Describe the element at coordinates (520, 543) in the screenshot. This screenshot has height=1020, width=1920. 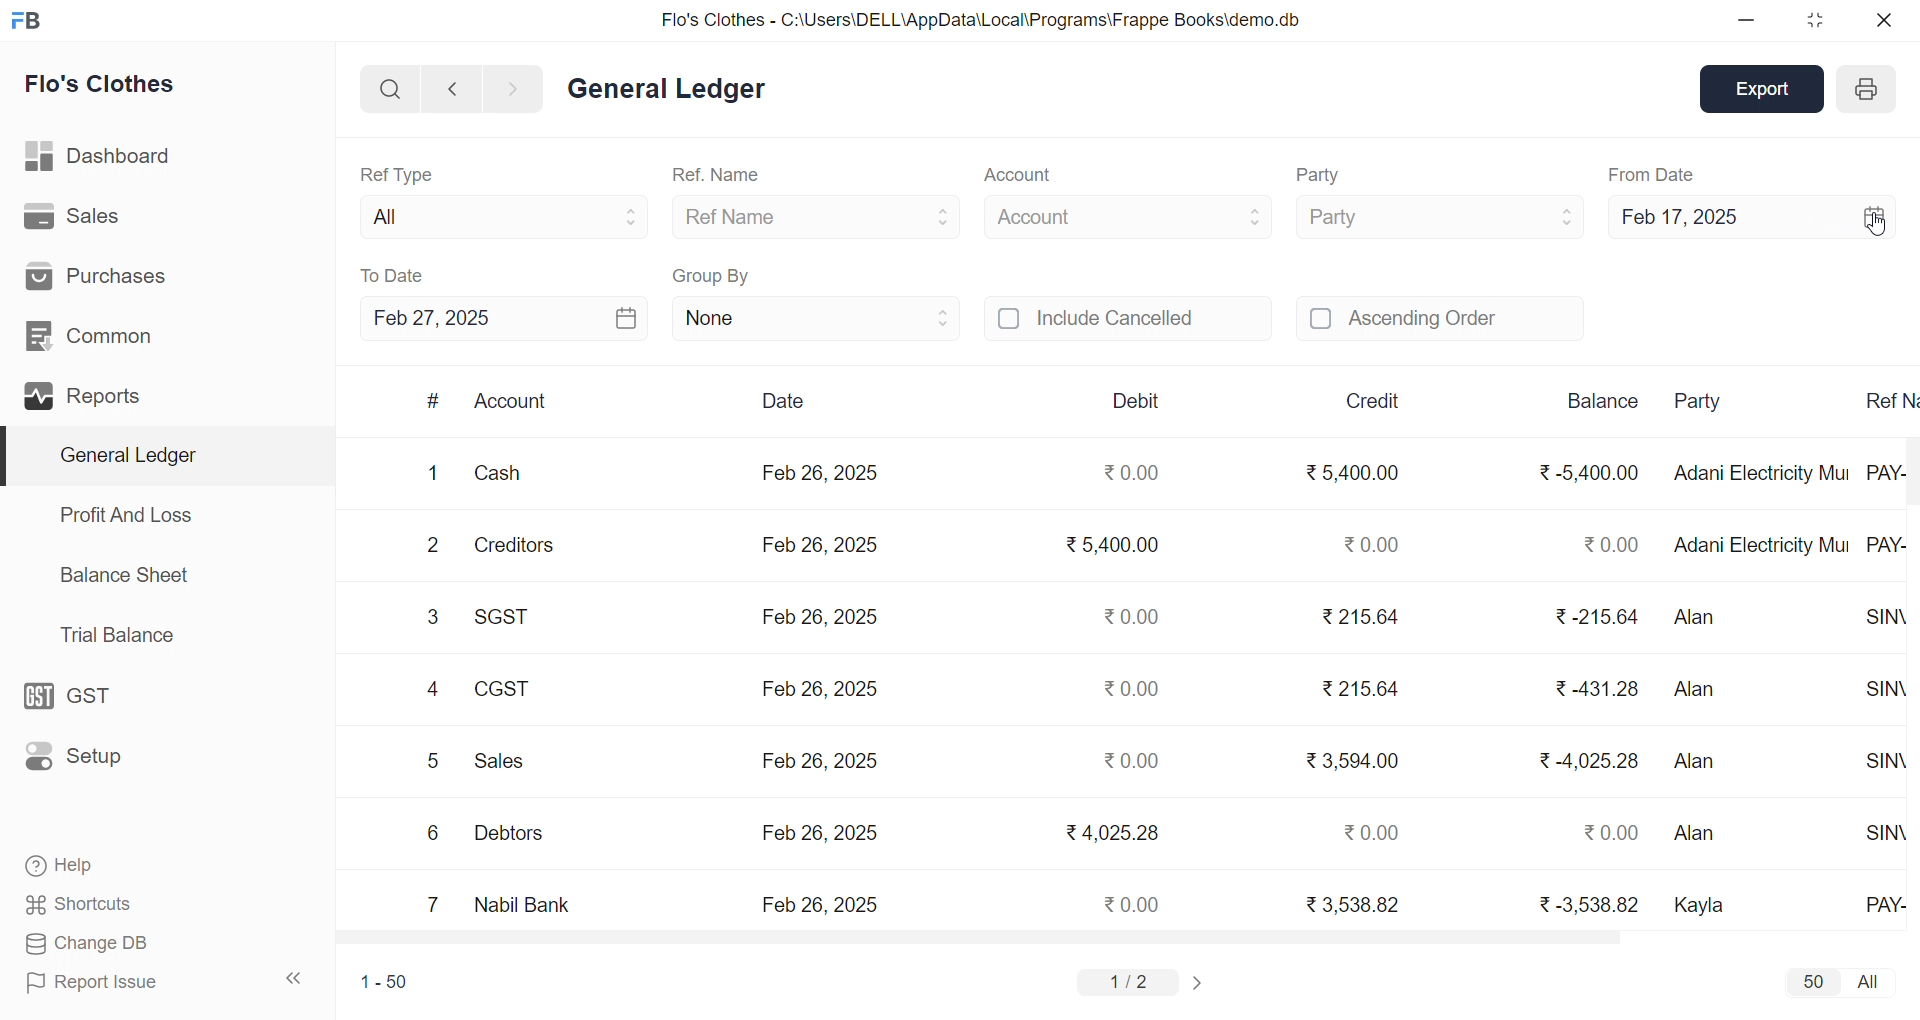
I see `Creditors` at that location.